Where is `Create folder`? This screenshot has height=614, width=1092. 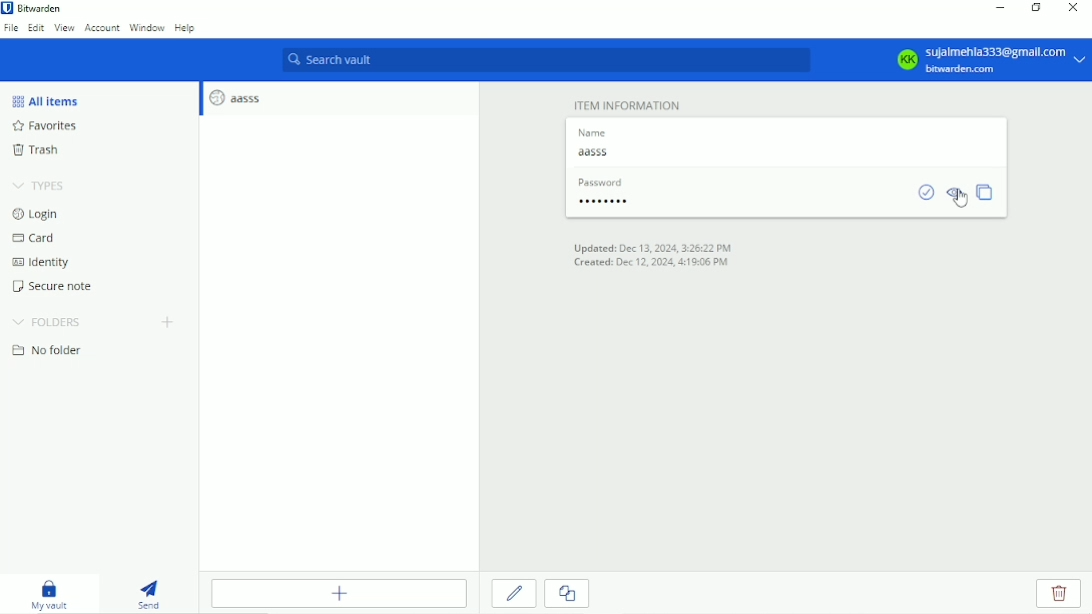 Create folder is located at coordinates (169, 322).